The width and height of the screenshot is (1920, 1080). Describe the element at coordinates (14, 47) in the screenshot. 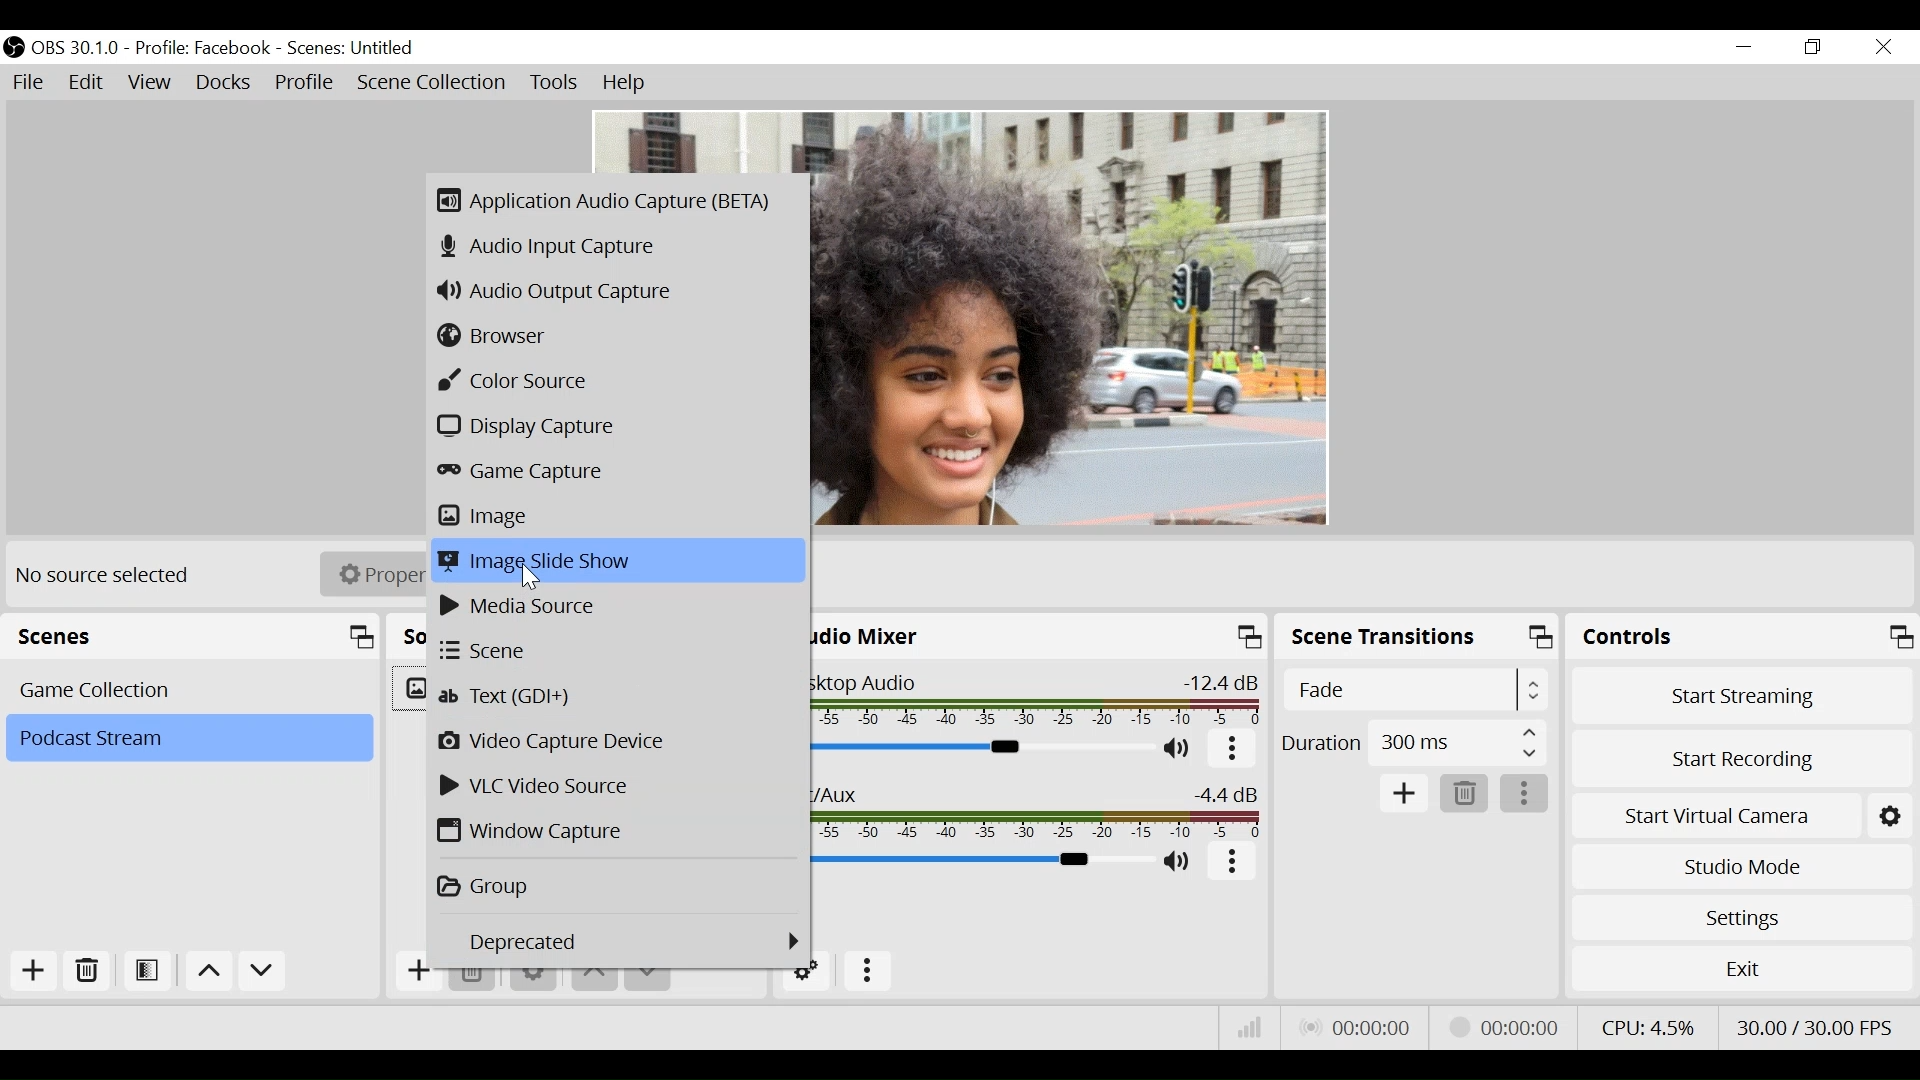

I see `OBS Desktop Icon` at that location.